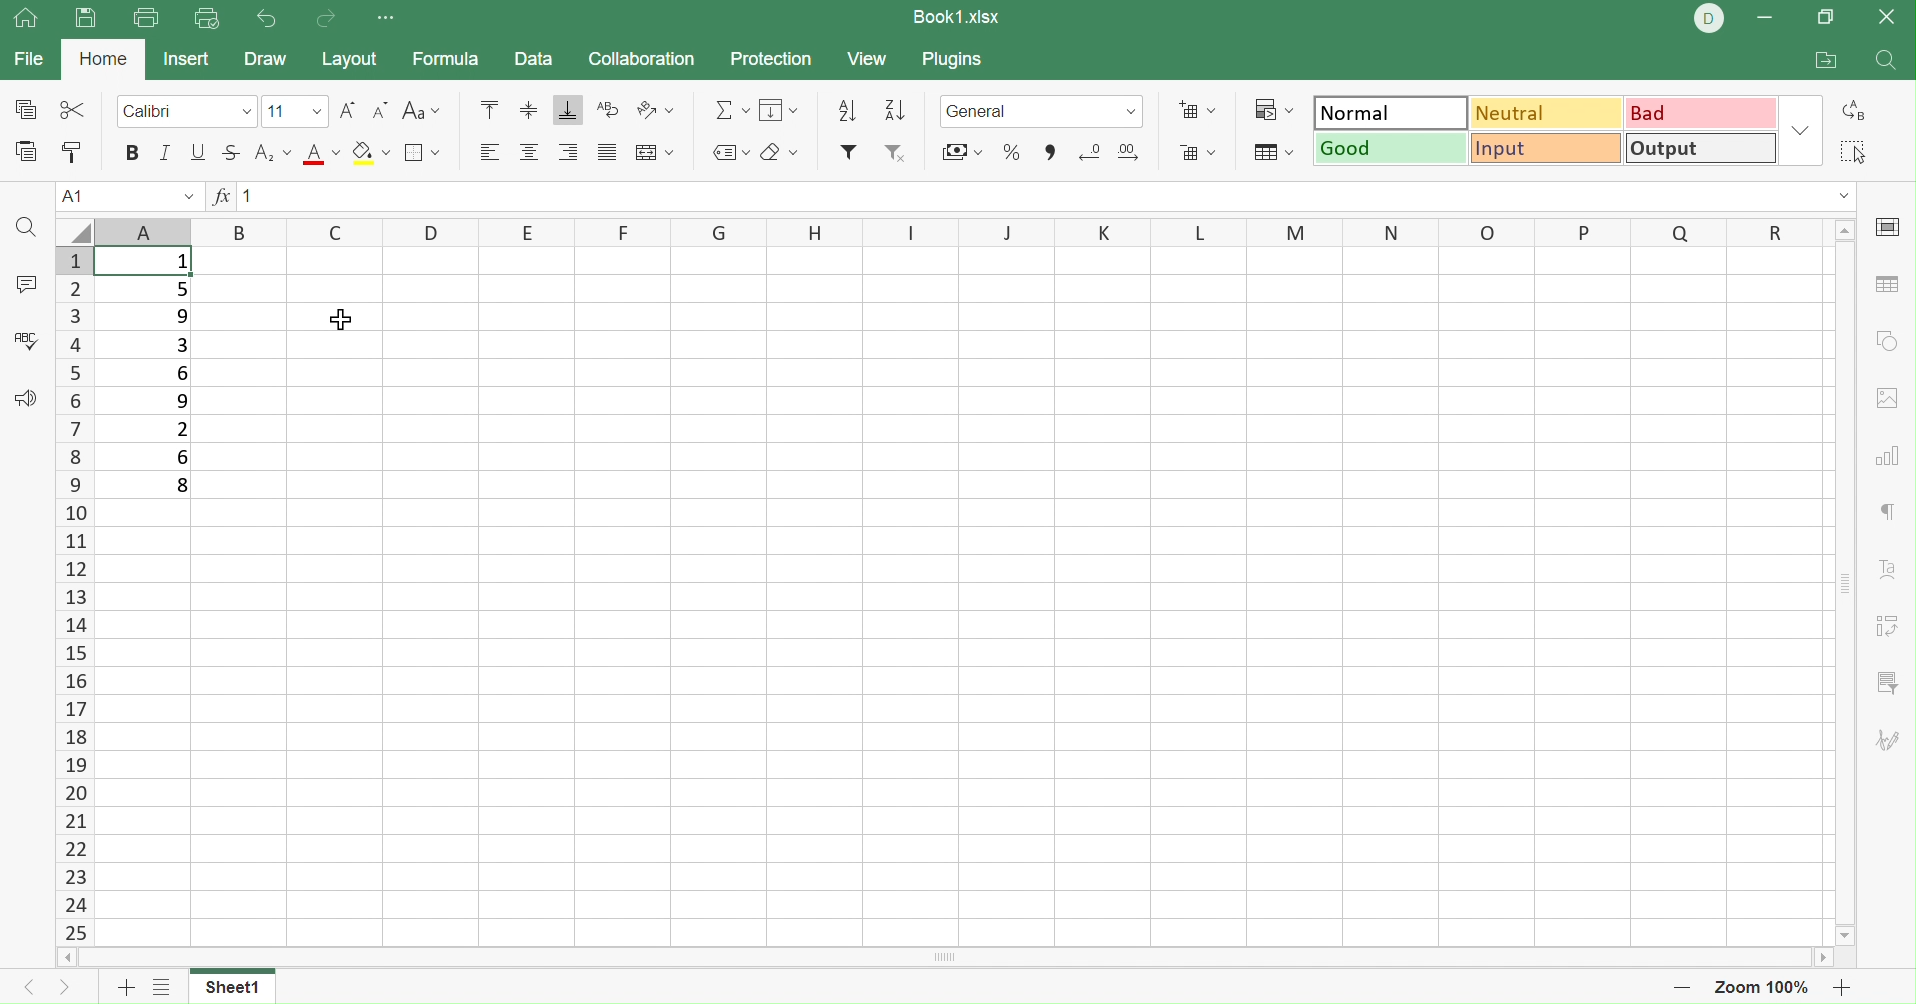  I want to click on Image settings, so click(1887, 397).